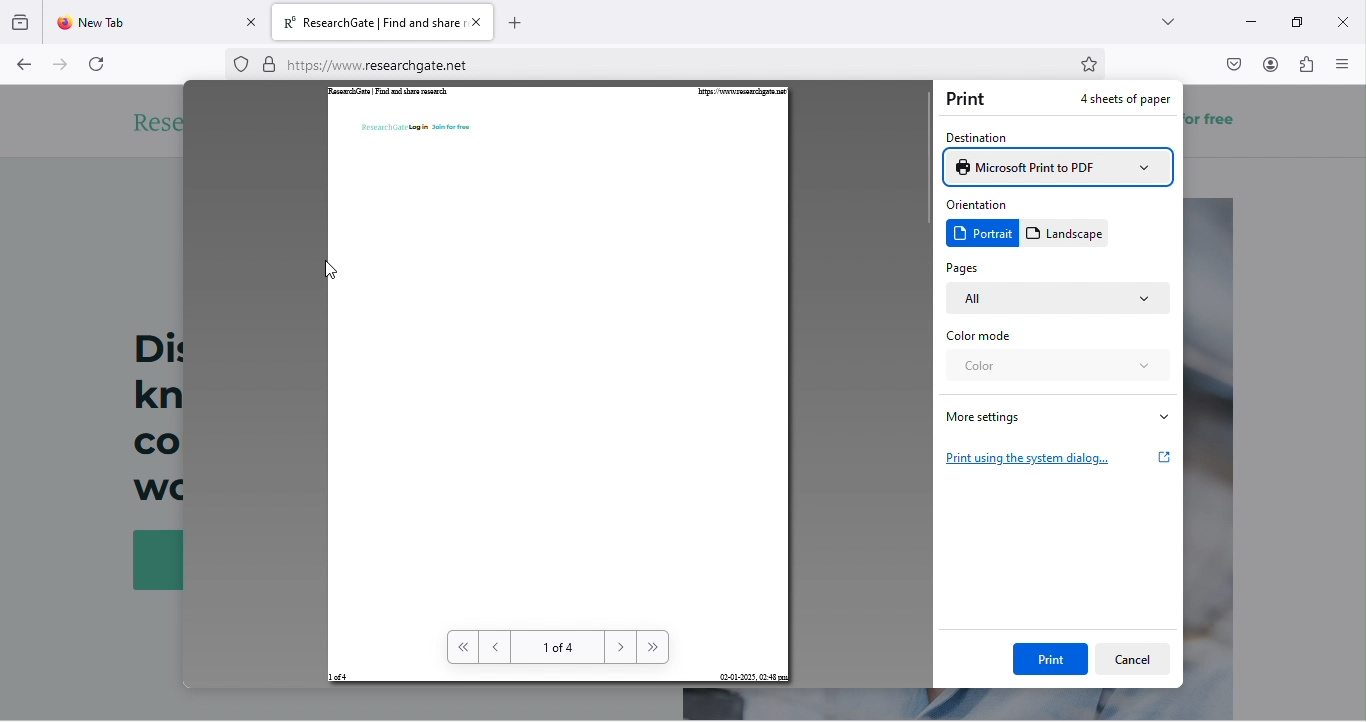 The height and width of the screenshot is (722, 1366). Describe the element at coordinates (742, 94) in the screenshot. I see `https://www.researchgate.net` at that location.